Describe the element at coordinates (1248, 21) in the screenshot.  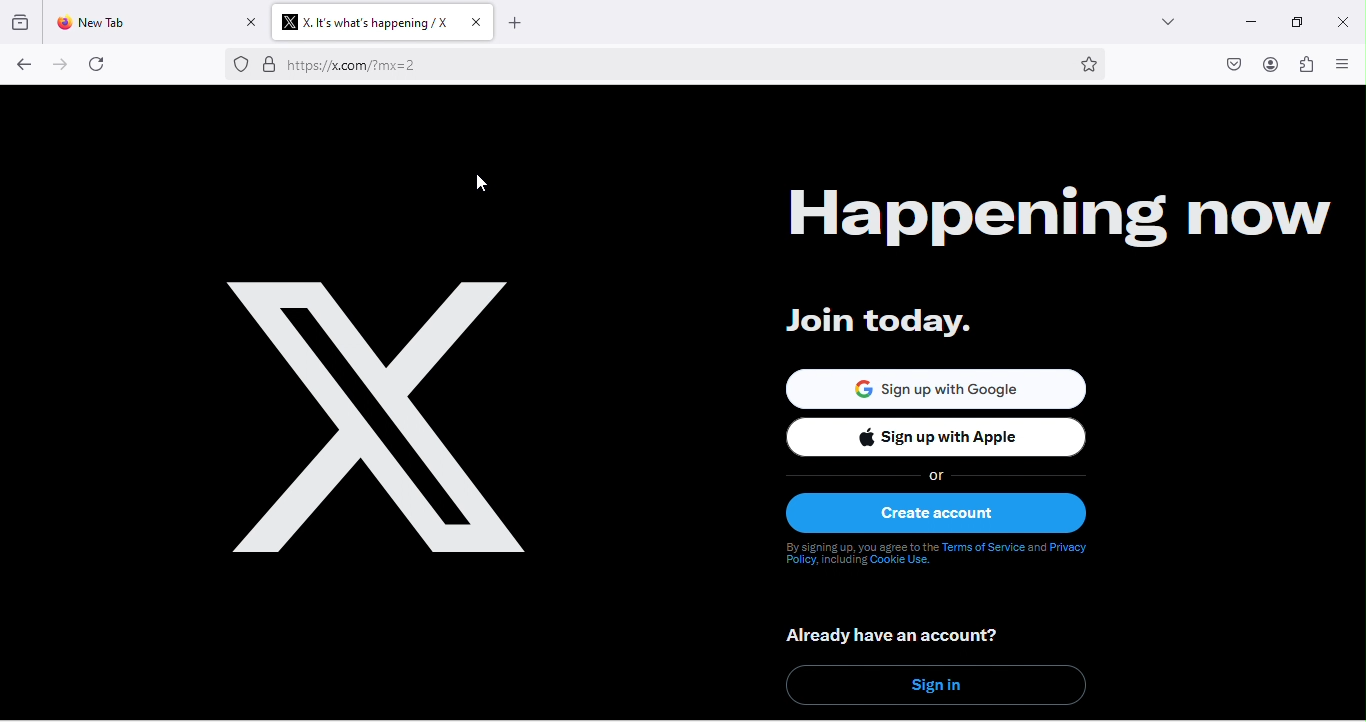
I see `minimize` at that location.